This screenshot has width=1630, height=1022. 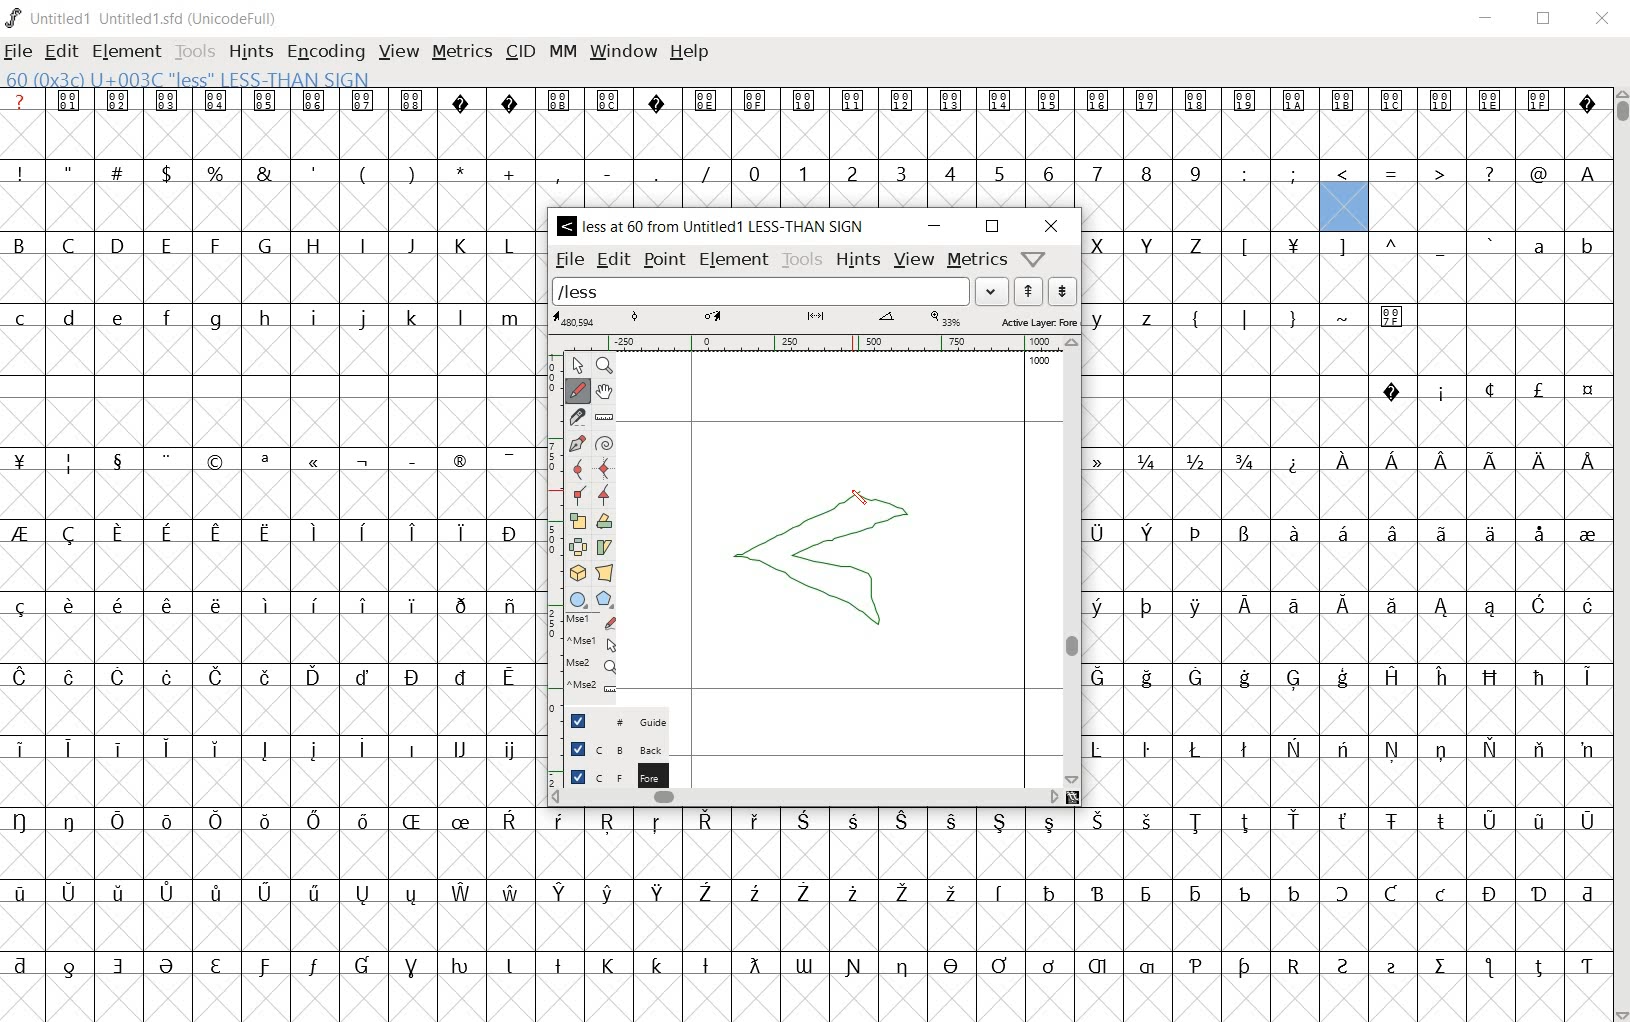 I want to click on empty cells, so click(x=270, y=353).